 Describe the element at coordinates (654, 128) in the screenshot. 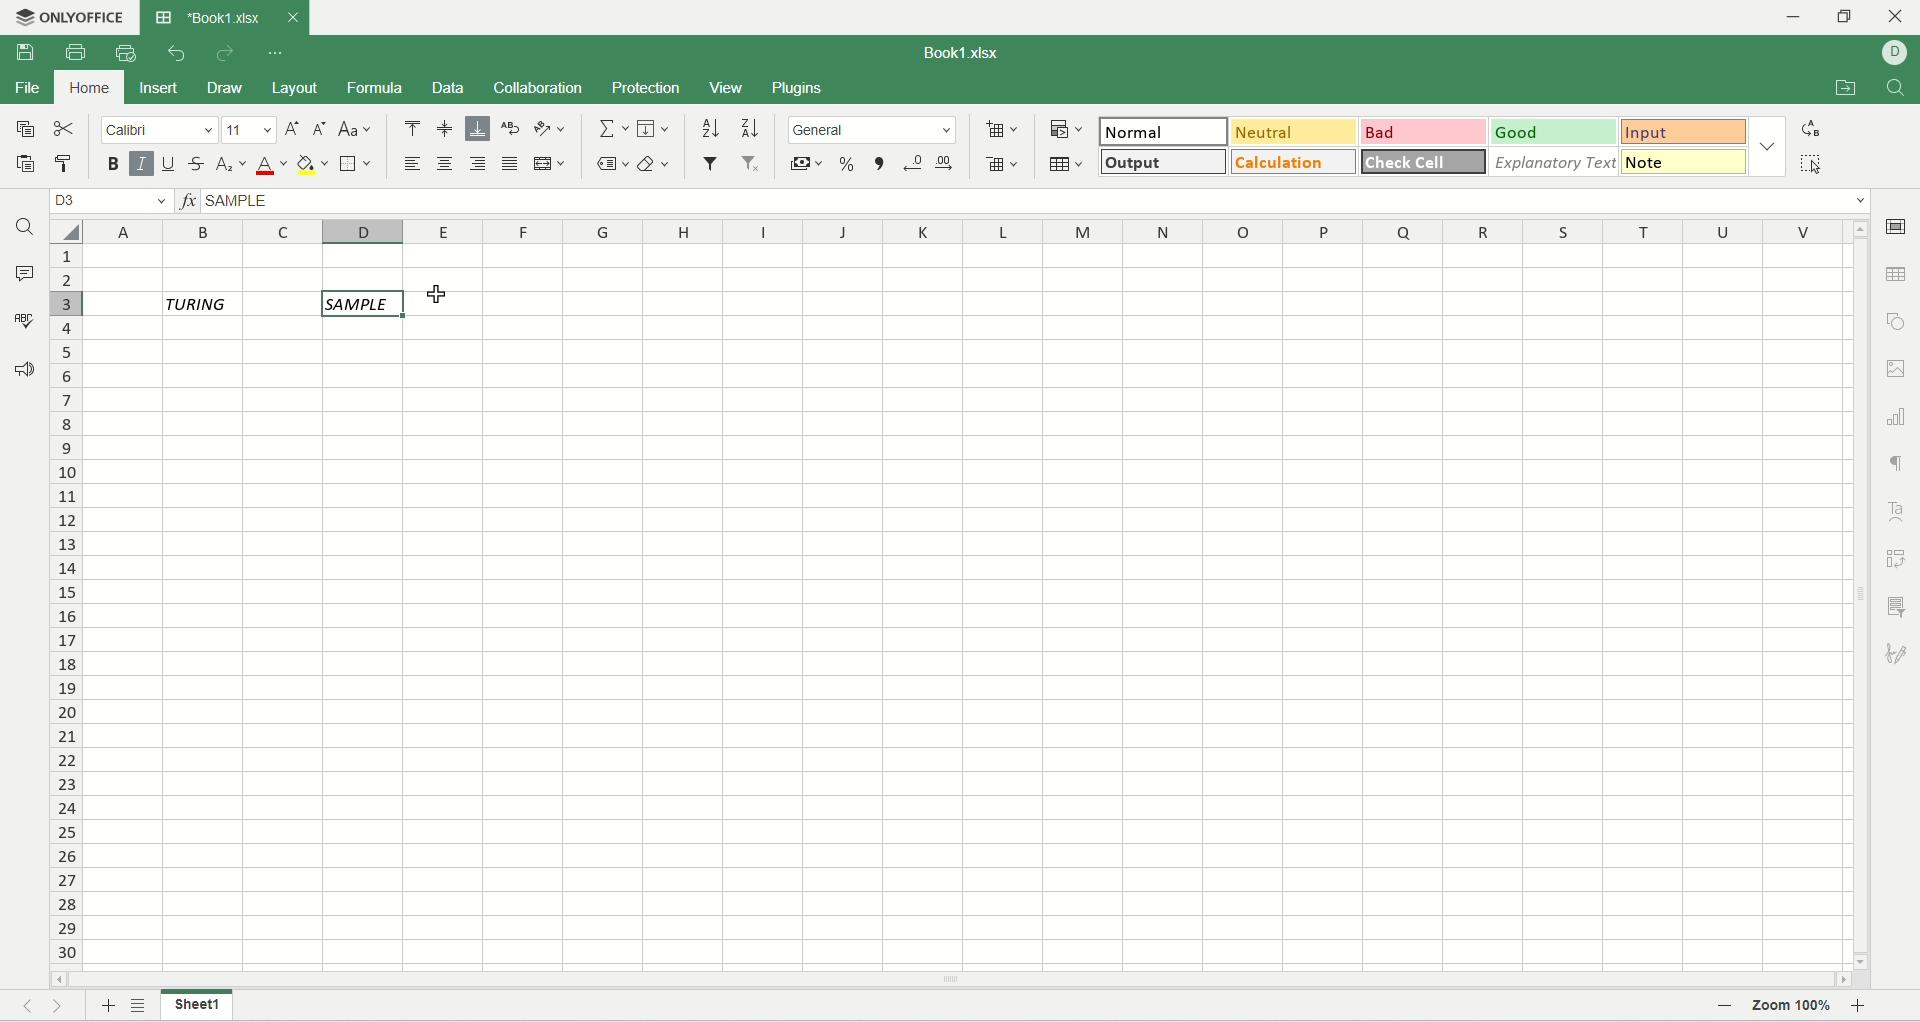

I see `fill` at that location.